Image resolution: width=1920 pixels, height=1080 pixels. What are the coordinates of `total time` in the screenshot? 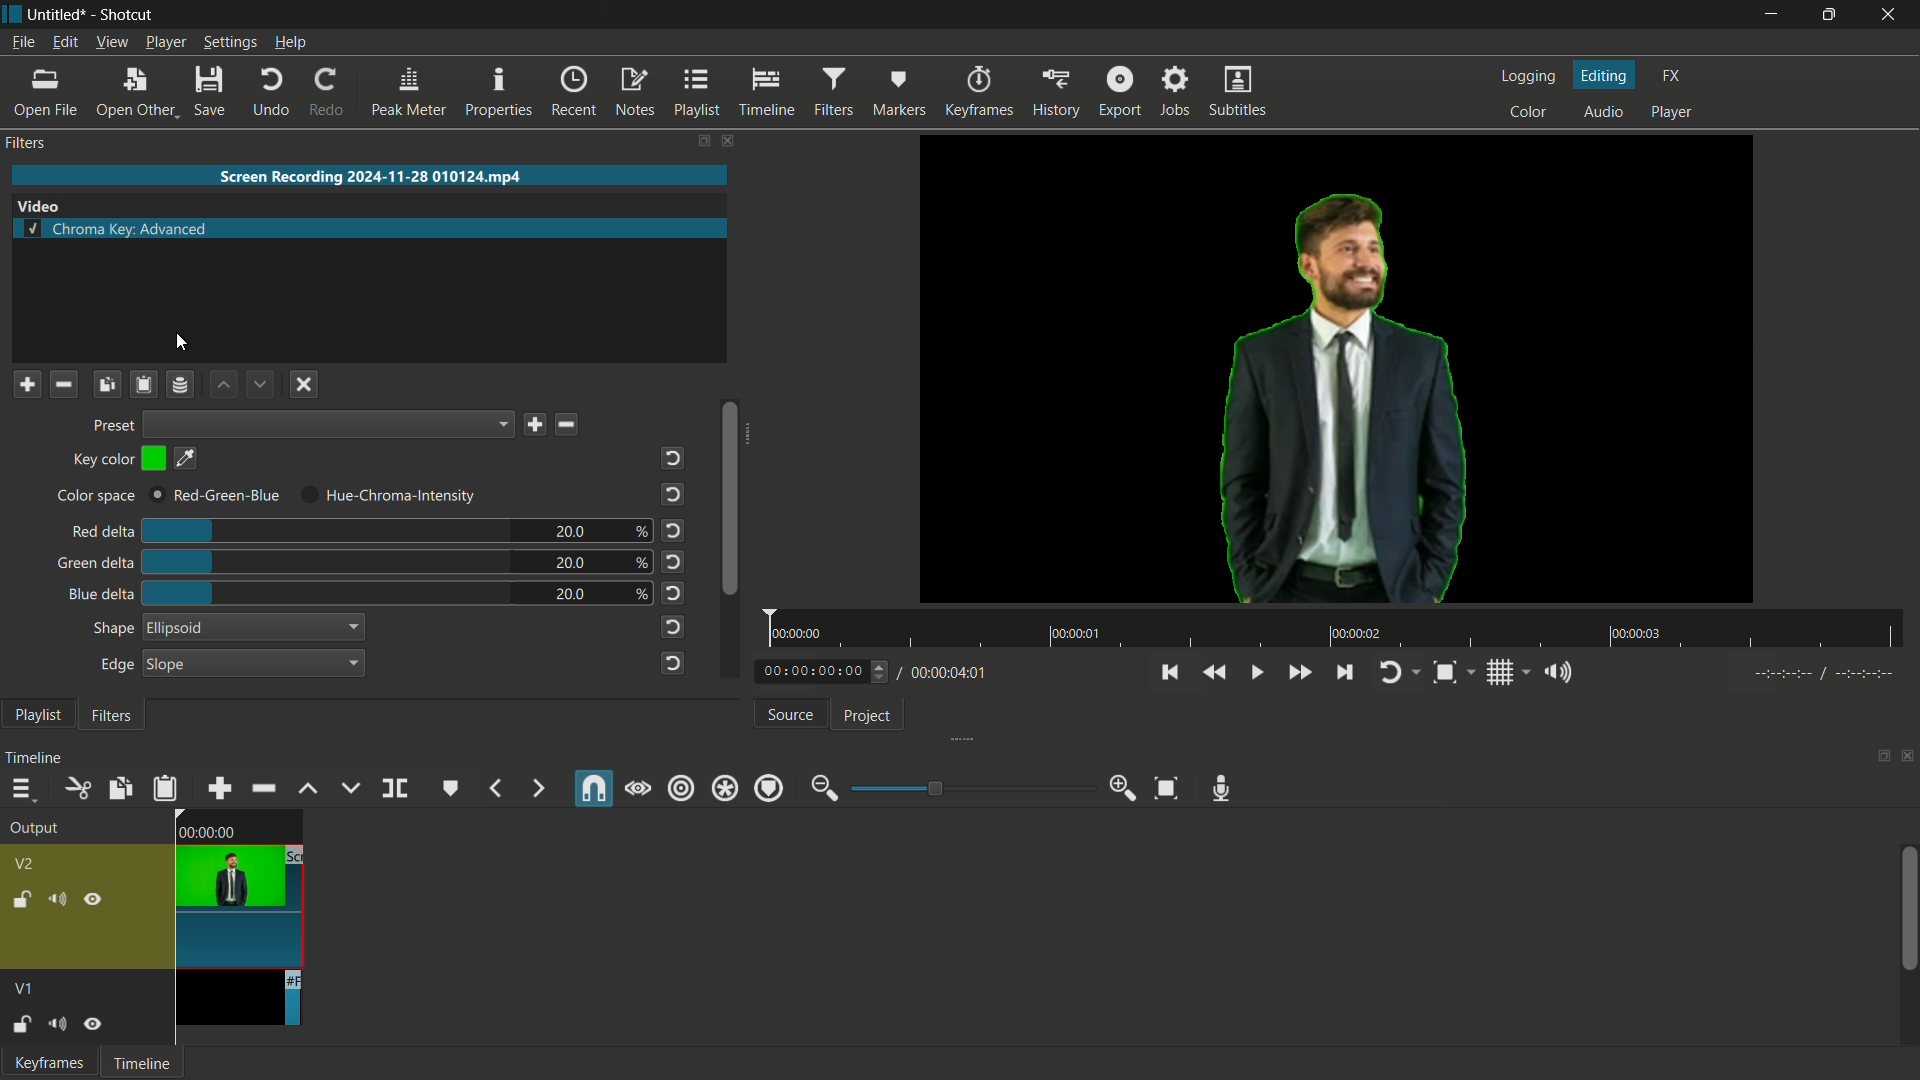 It's located at (945, 673).